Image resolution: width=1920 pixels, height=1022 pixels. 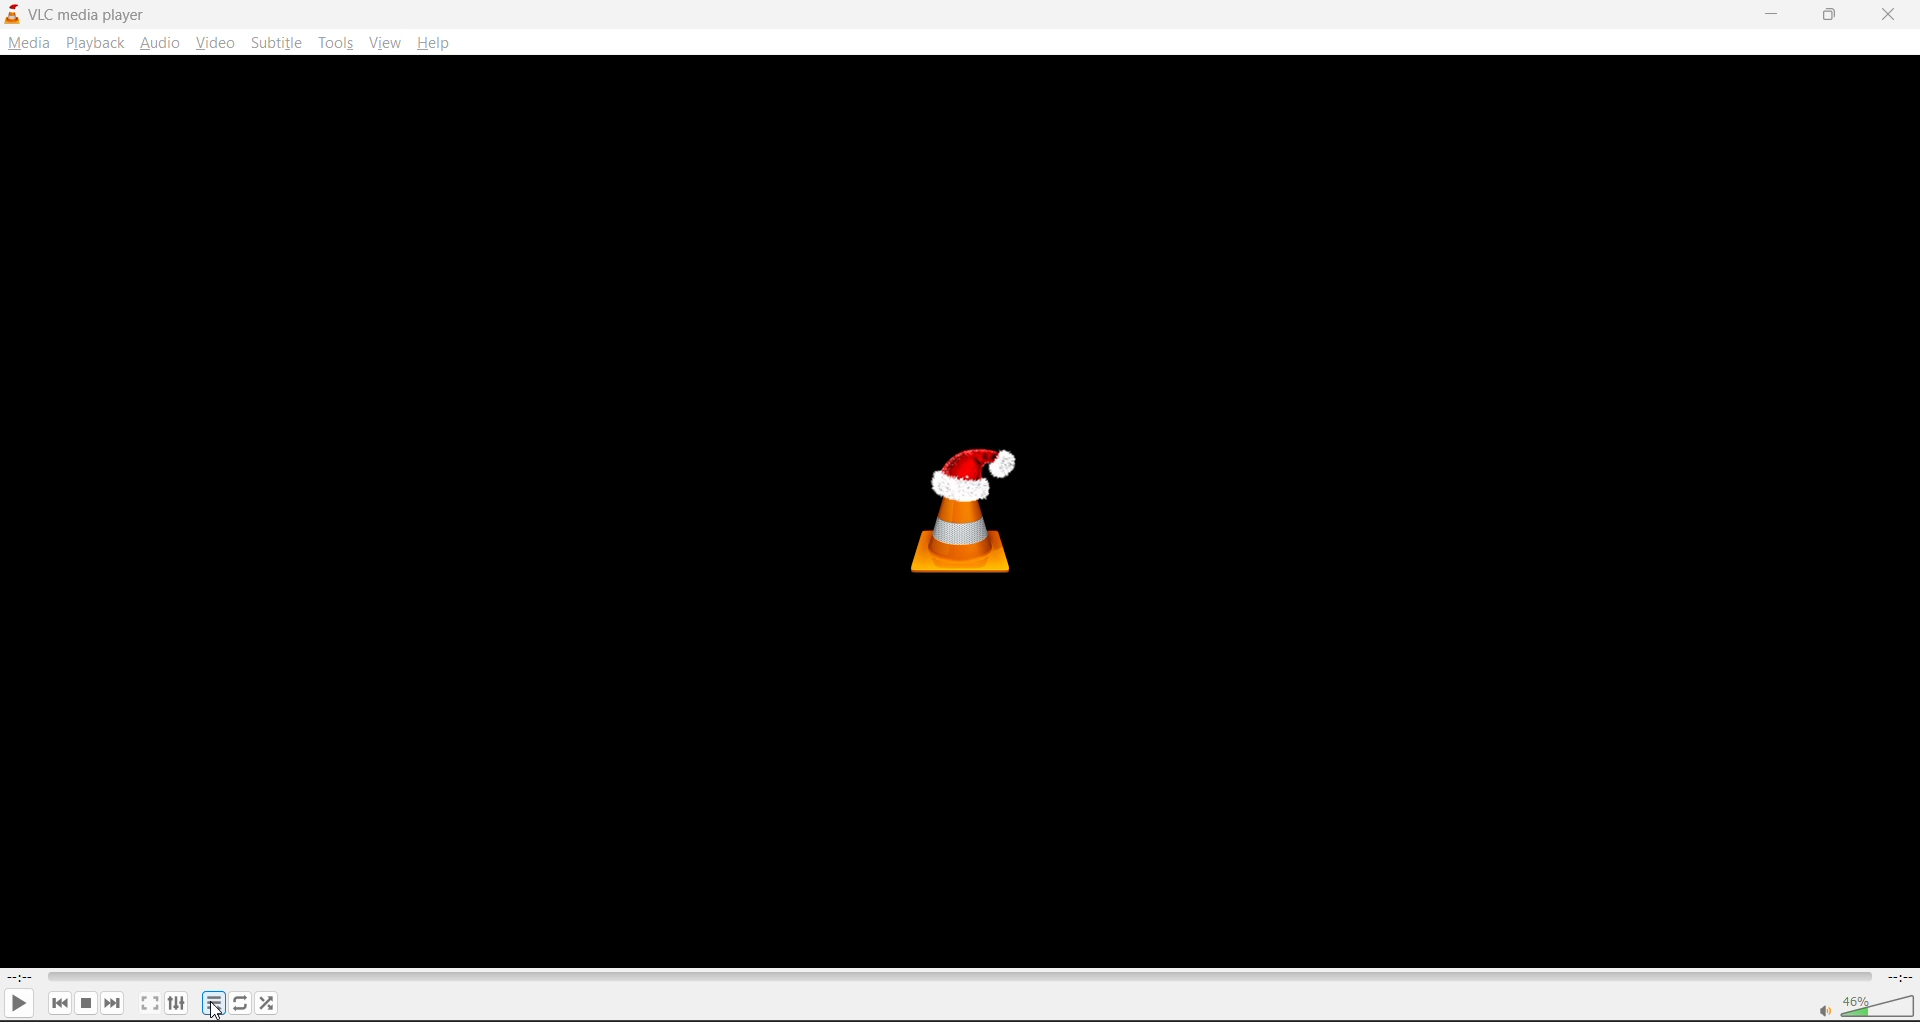 What do you see at coordinates (85, 1003) in the screenshot?
I see `stop` at bounding box center [85, 1003].